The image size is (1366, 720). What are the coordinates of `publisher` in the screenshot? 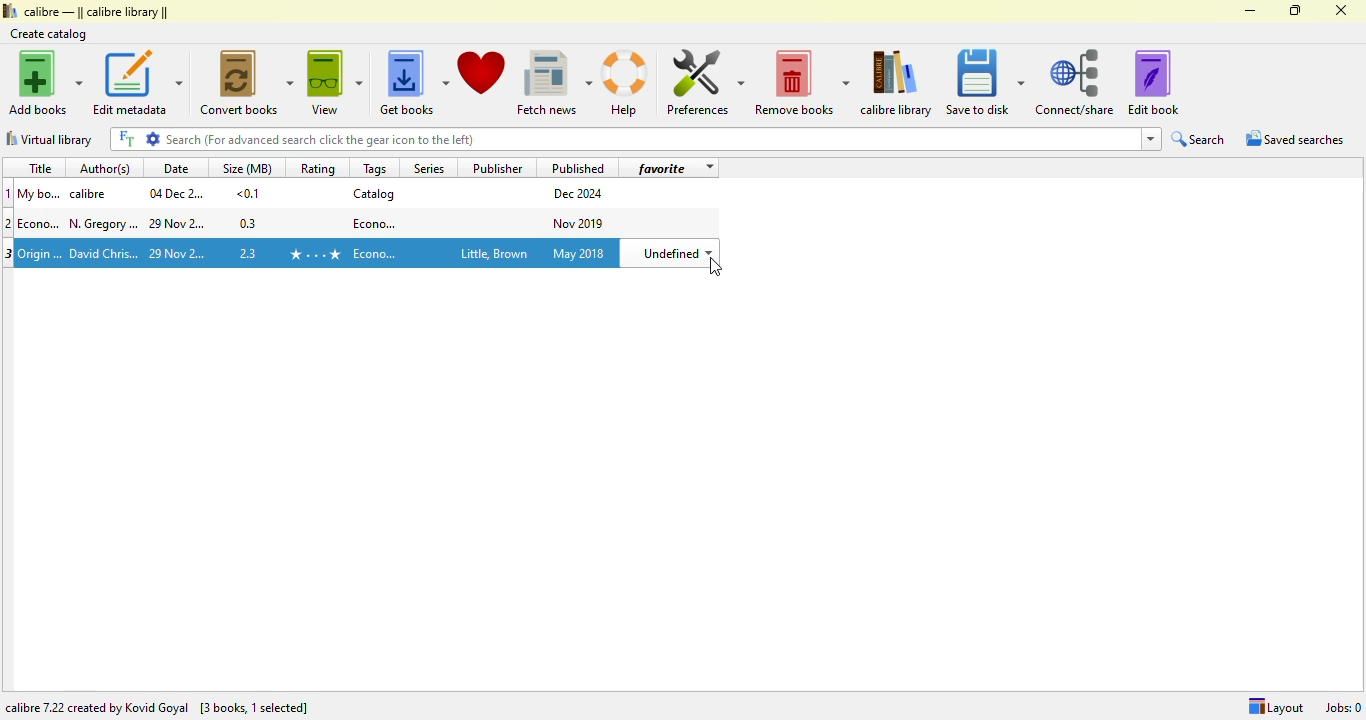 It's located at (499, 167).